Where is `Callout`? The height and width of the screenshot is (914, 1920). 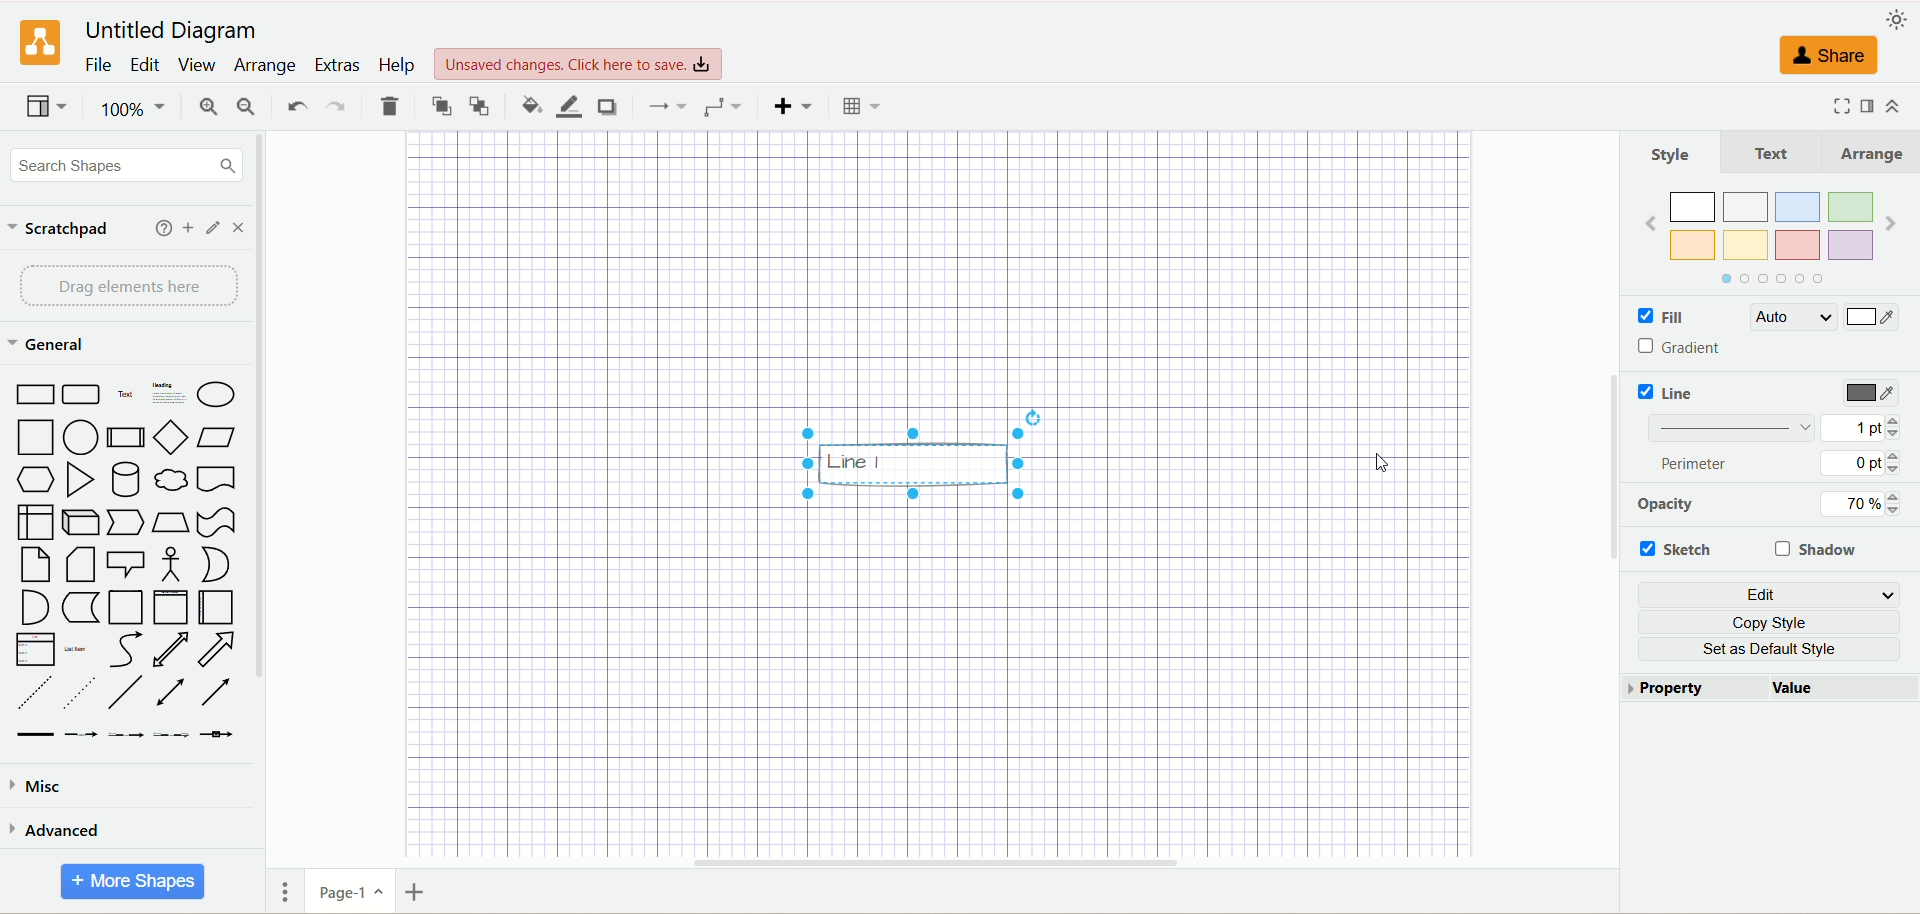
Callout is located at coordinates (127, 564).